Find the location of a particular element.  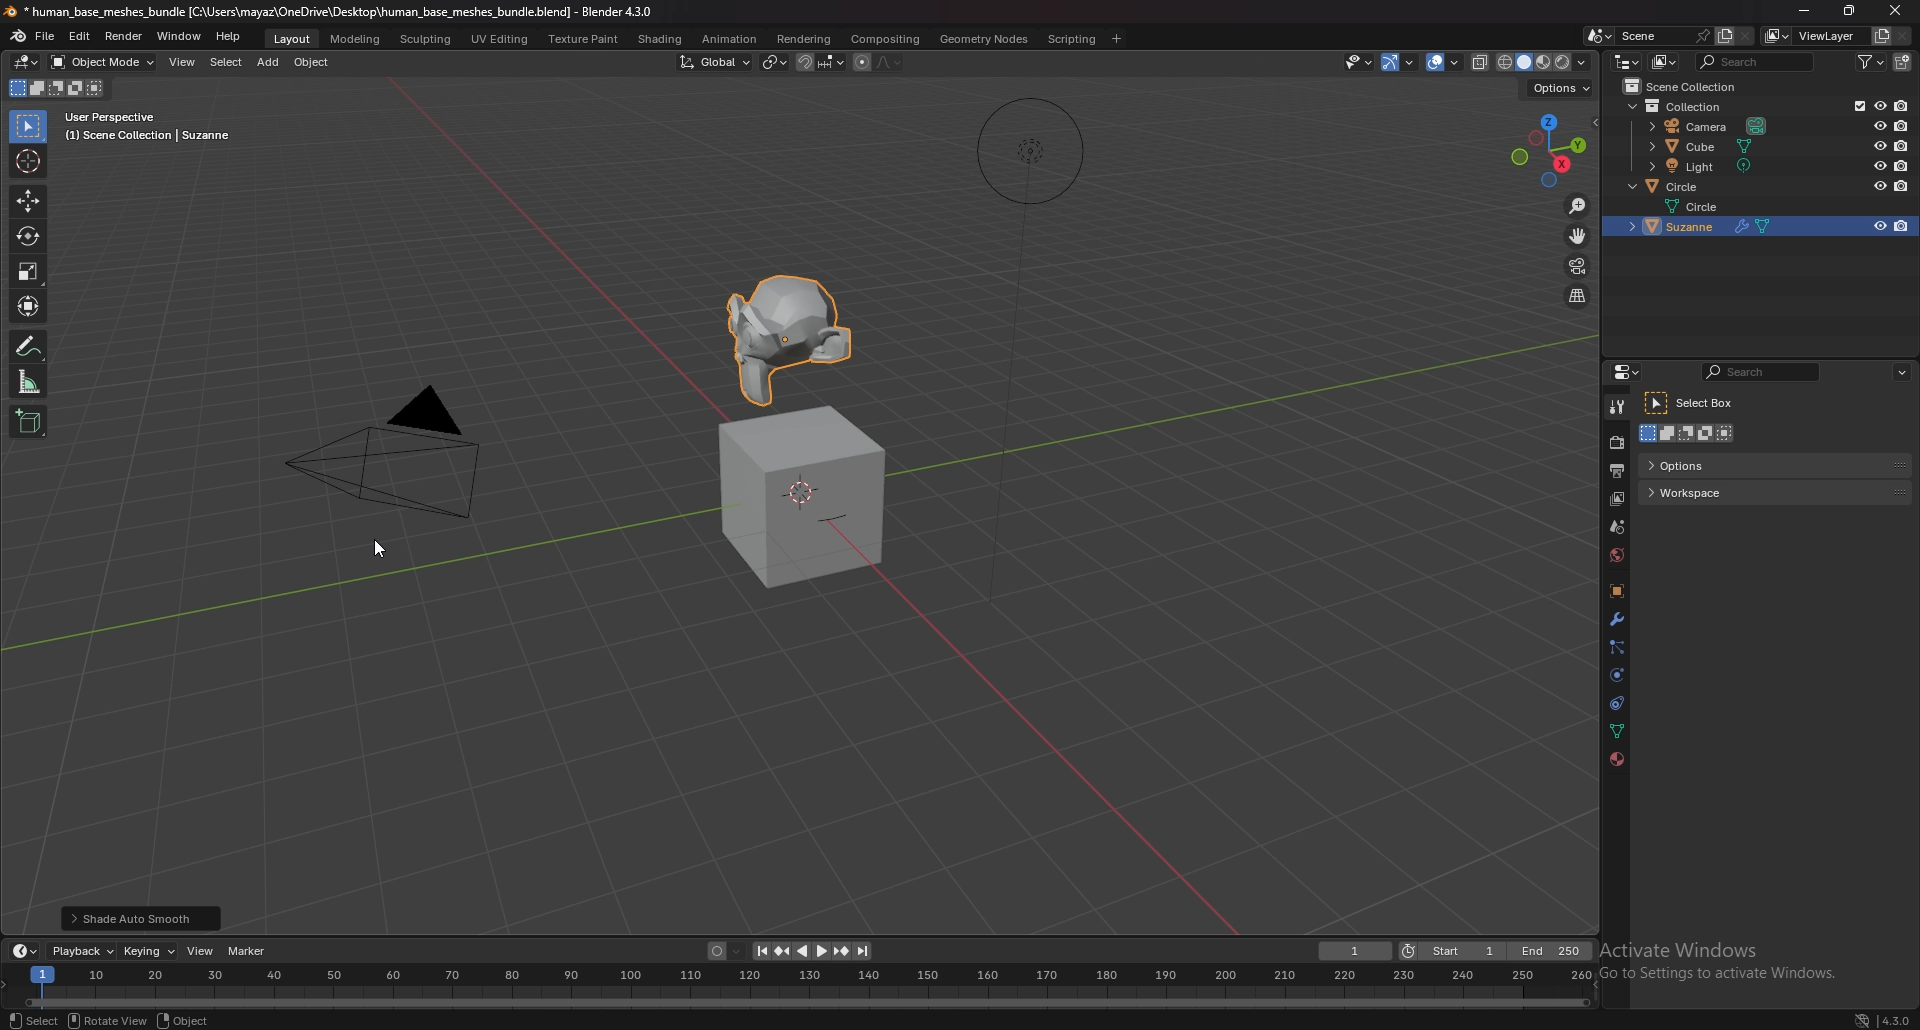

window is located at coordinates (180, 36).